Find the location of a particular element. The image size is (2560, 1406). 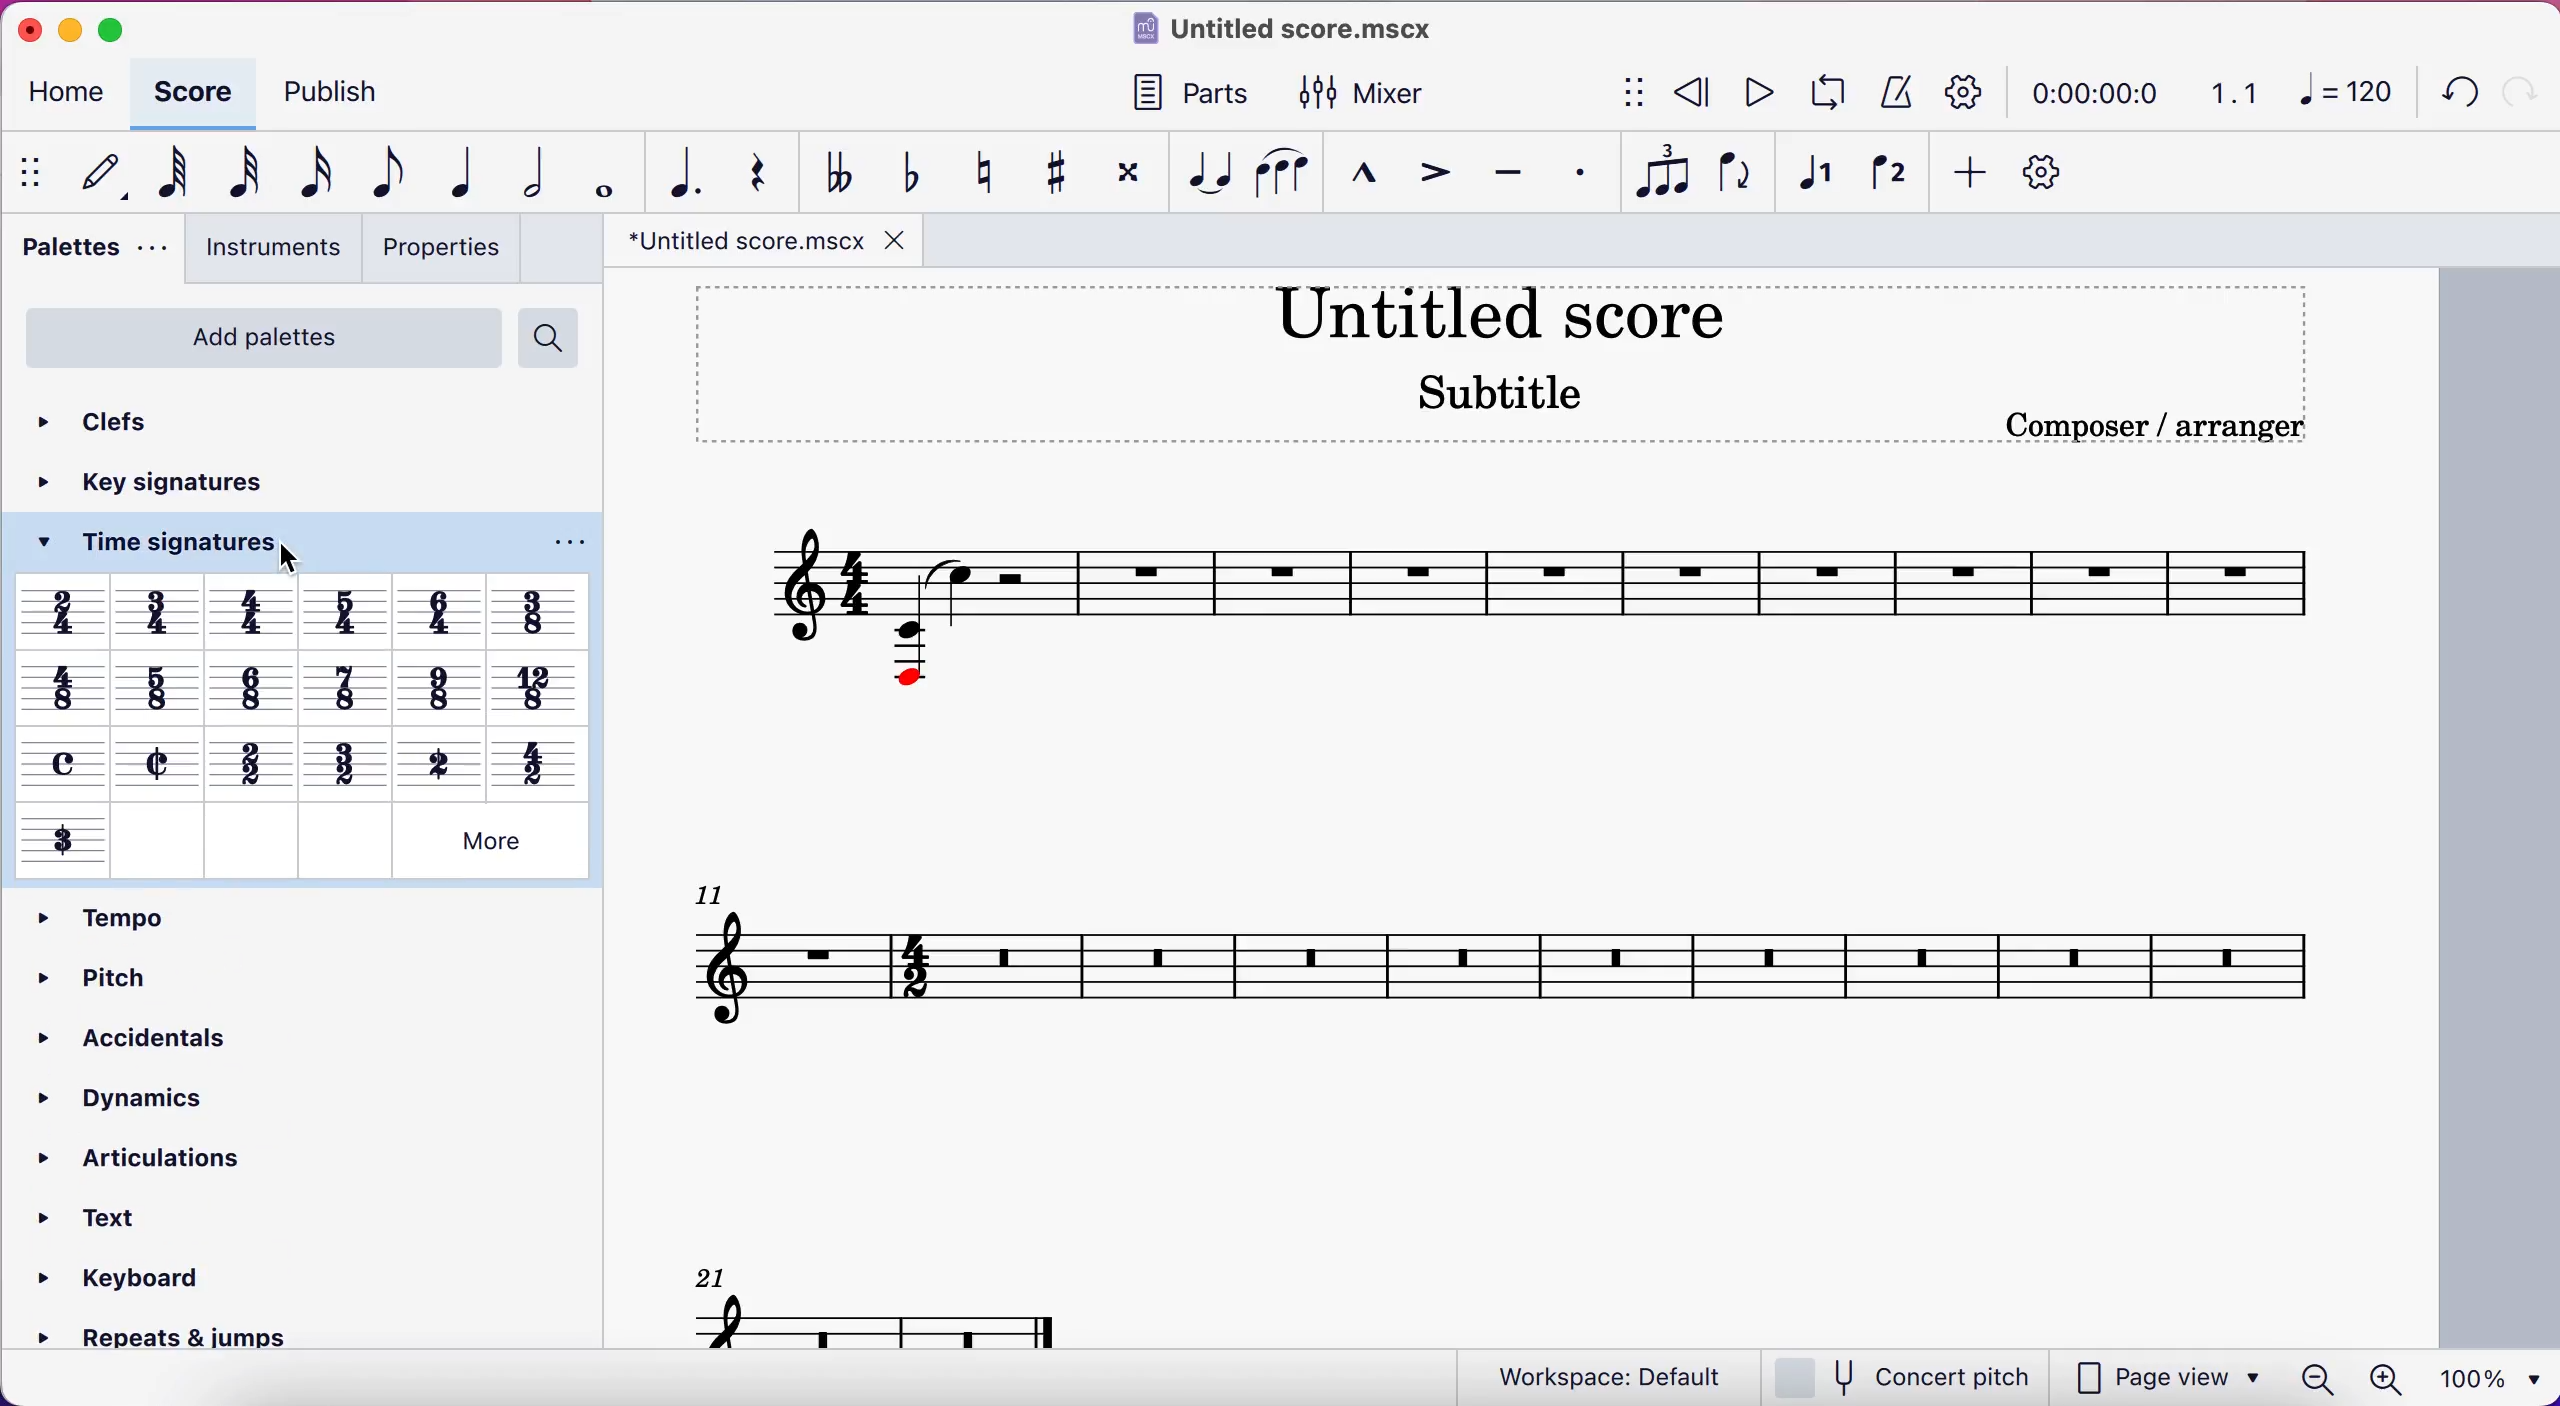

More options is located at coordinates (569, 538).